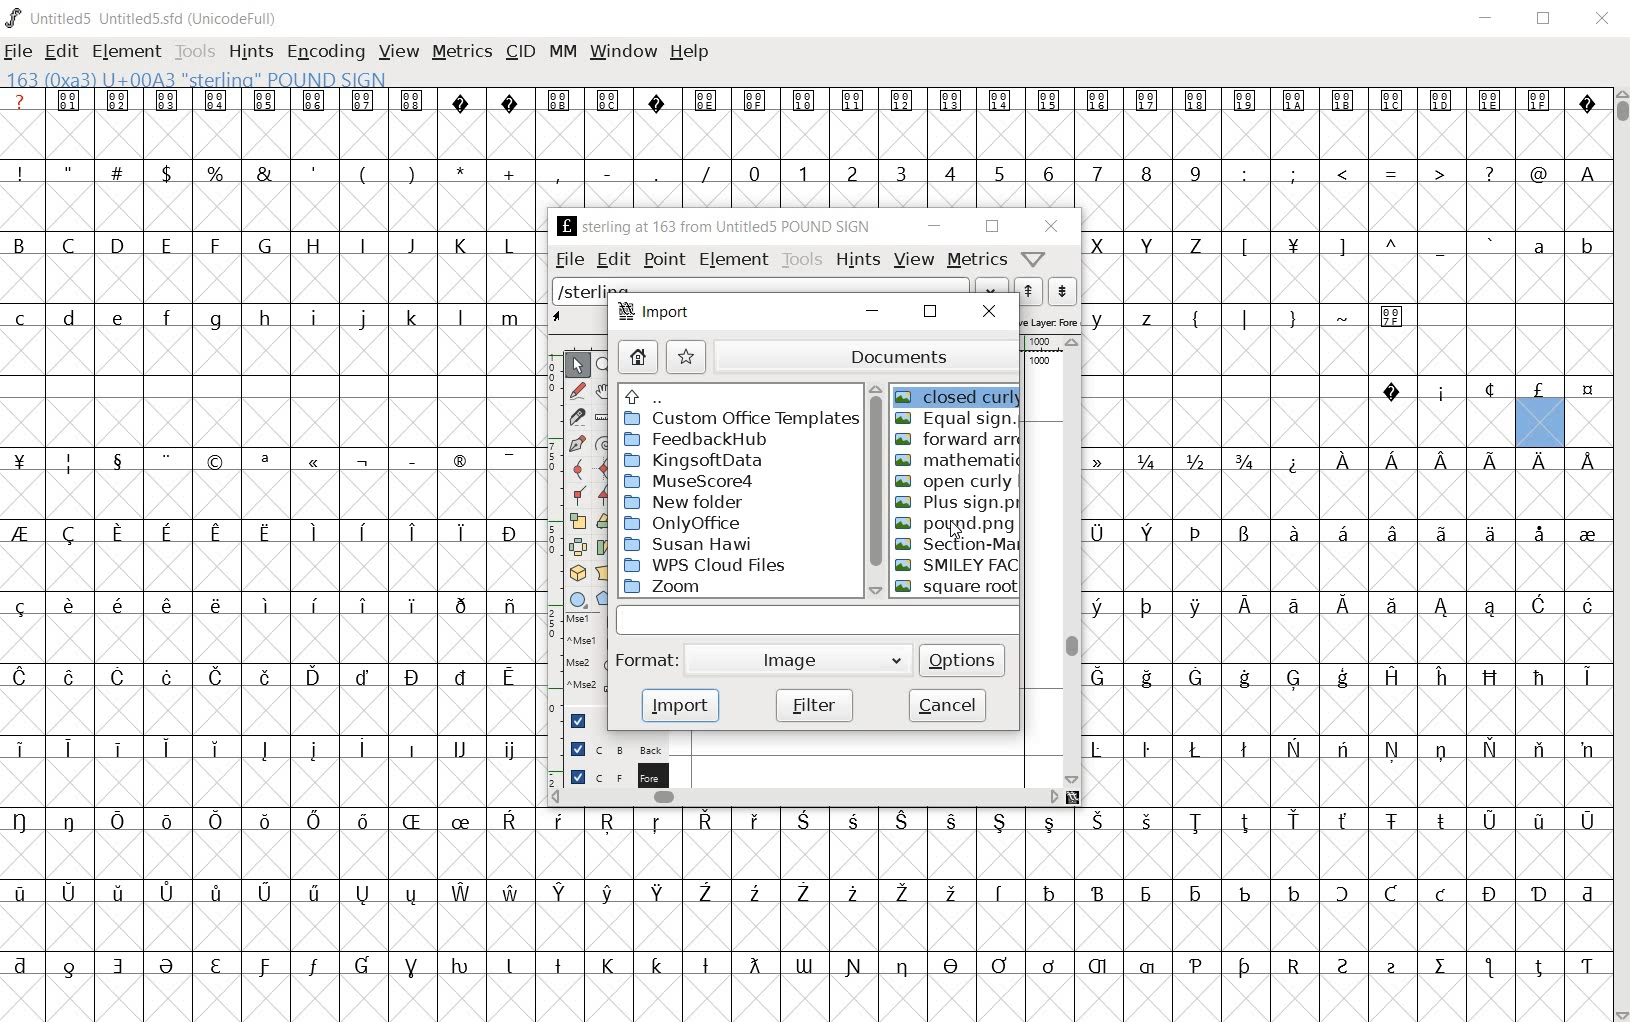 This screenshot has width=1630, height=1022. I want to click on Symbol, so click(165, 748).